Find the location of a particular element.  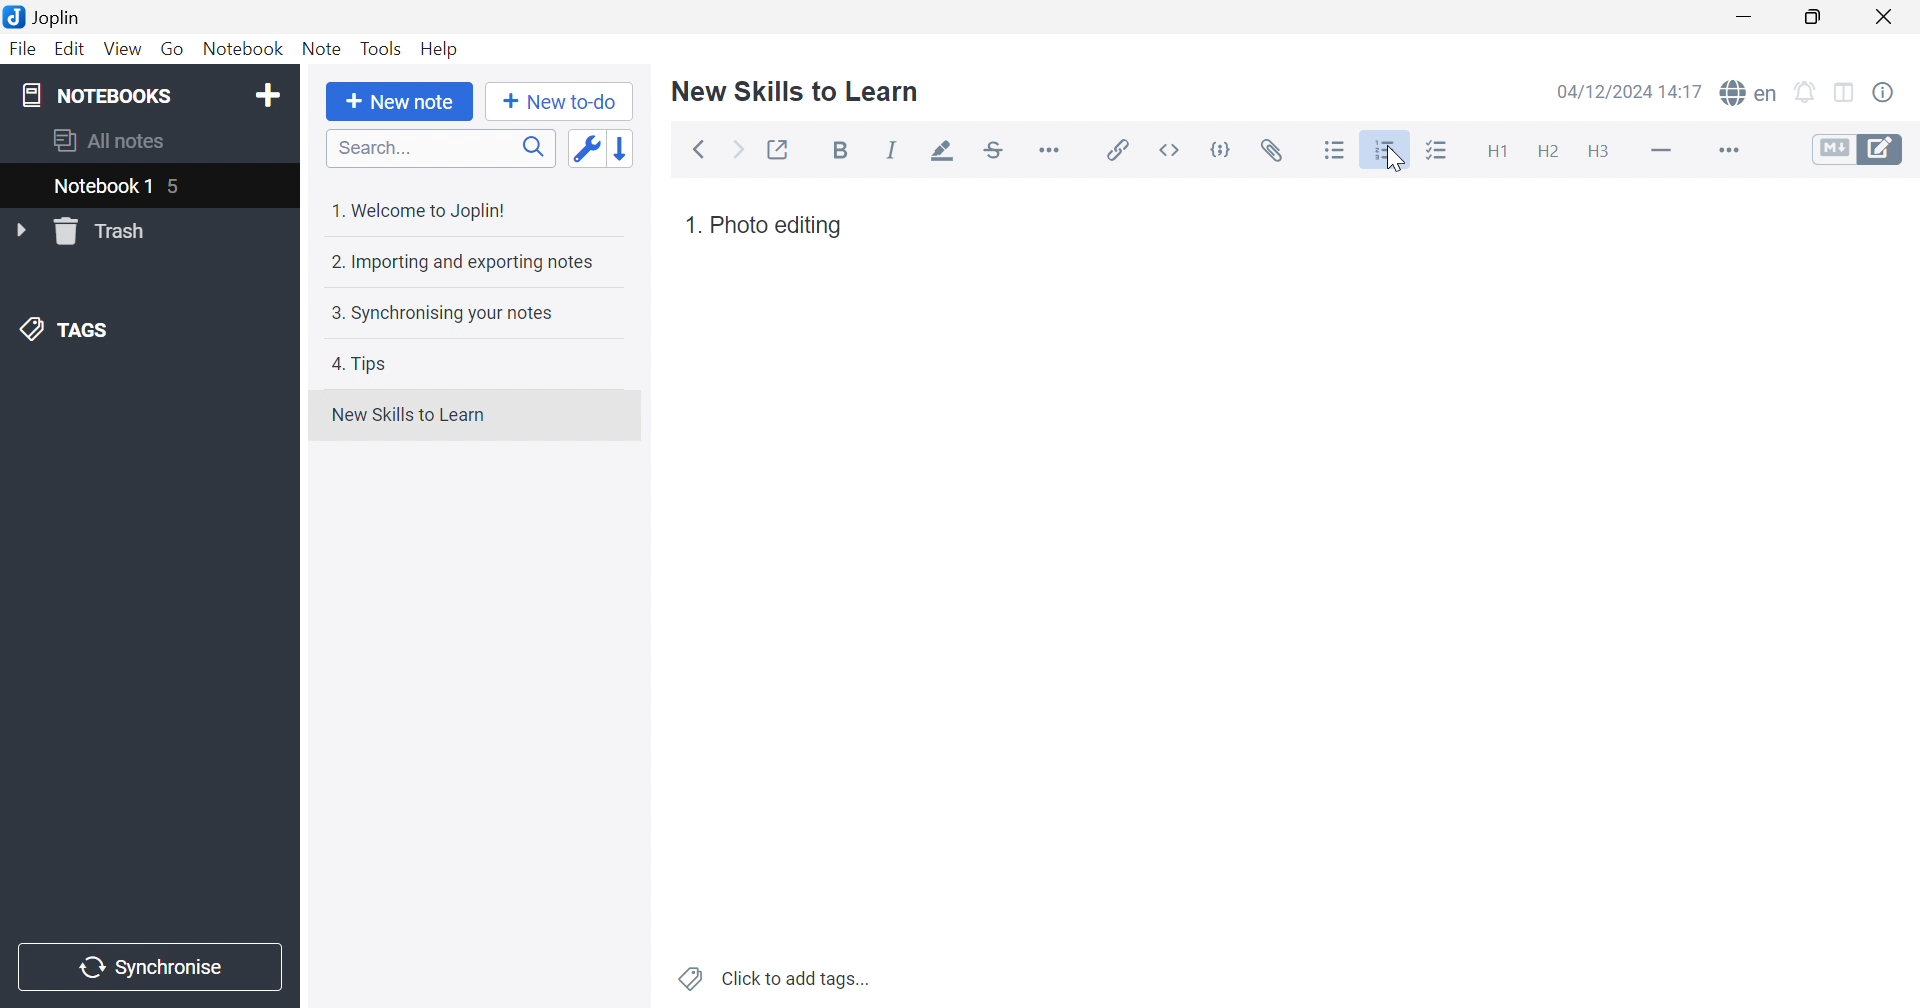

Joplin is located at coordinates (42, 15).